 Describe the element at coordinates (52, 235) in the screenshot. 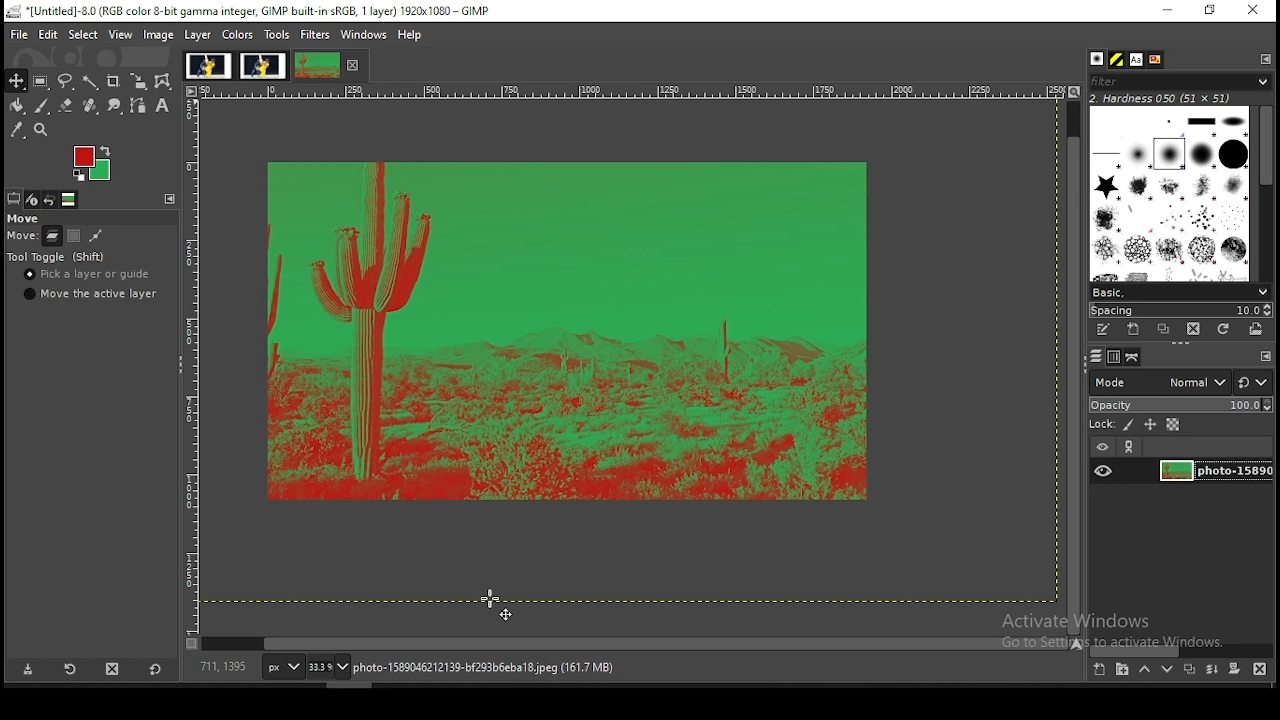

I see `move layers` at that location.